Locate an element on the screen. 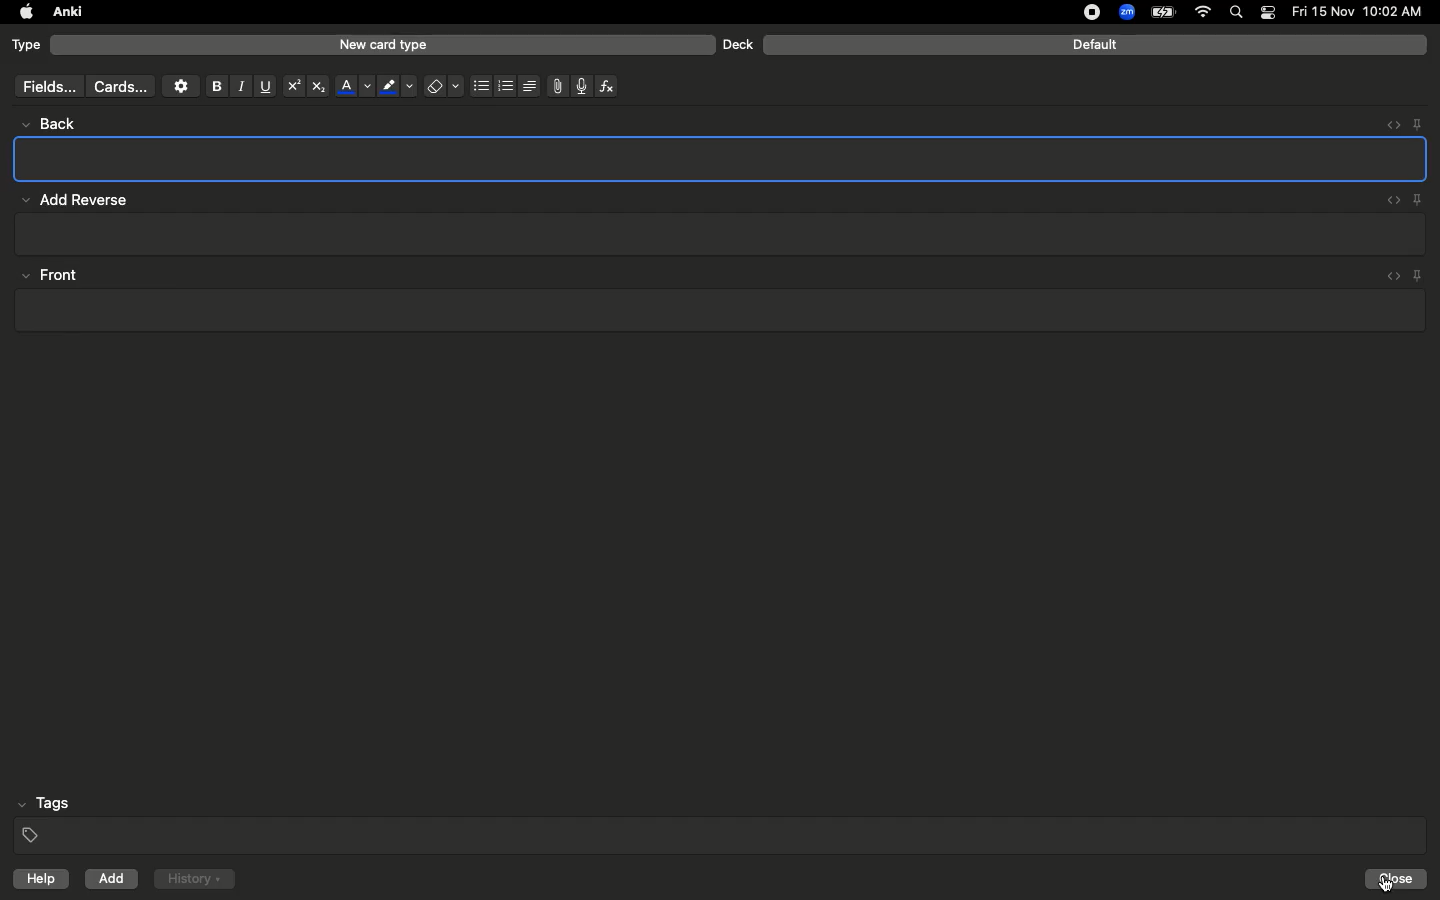  Anki is located at coordinates (66, 13).